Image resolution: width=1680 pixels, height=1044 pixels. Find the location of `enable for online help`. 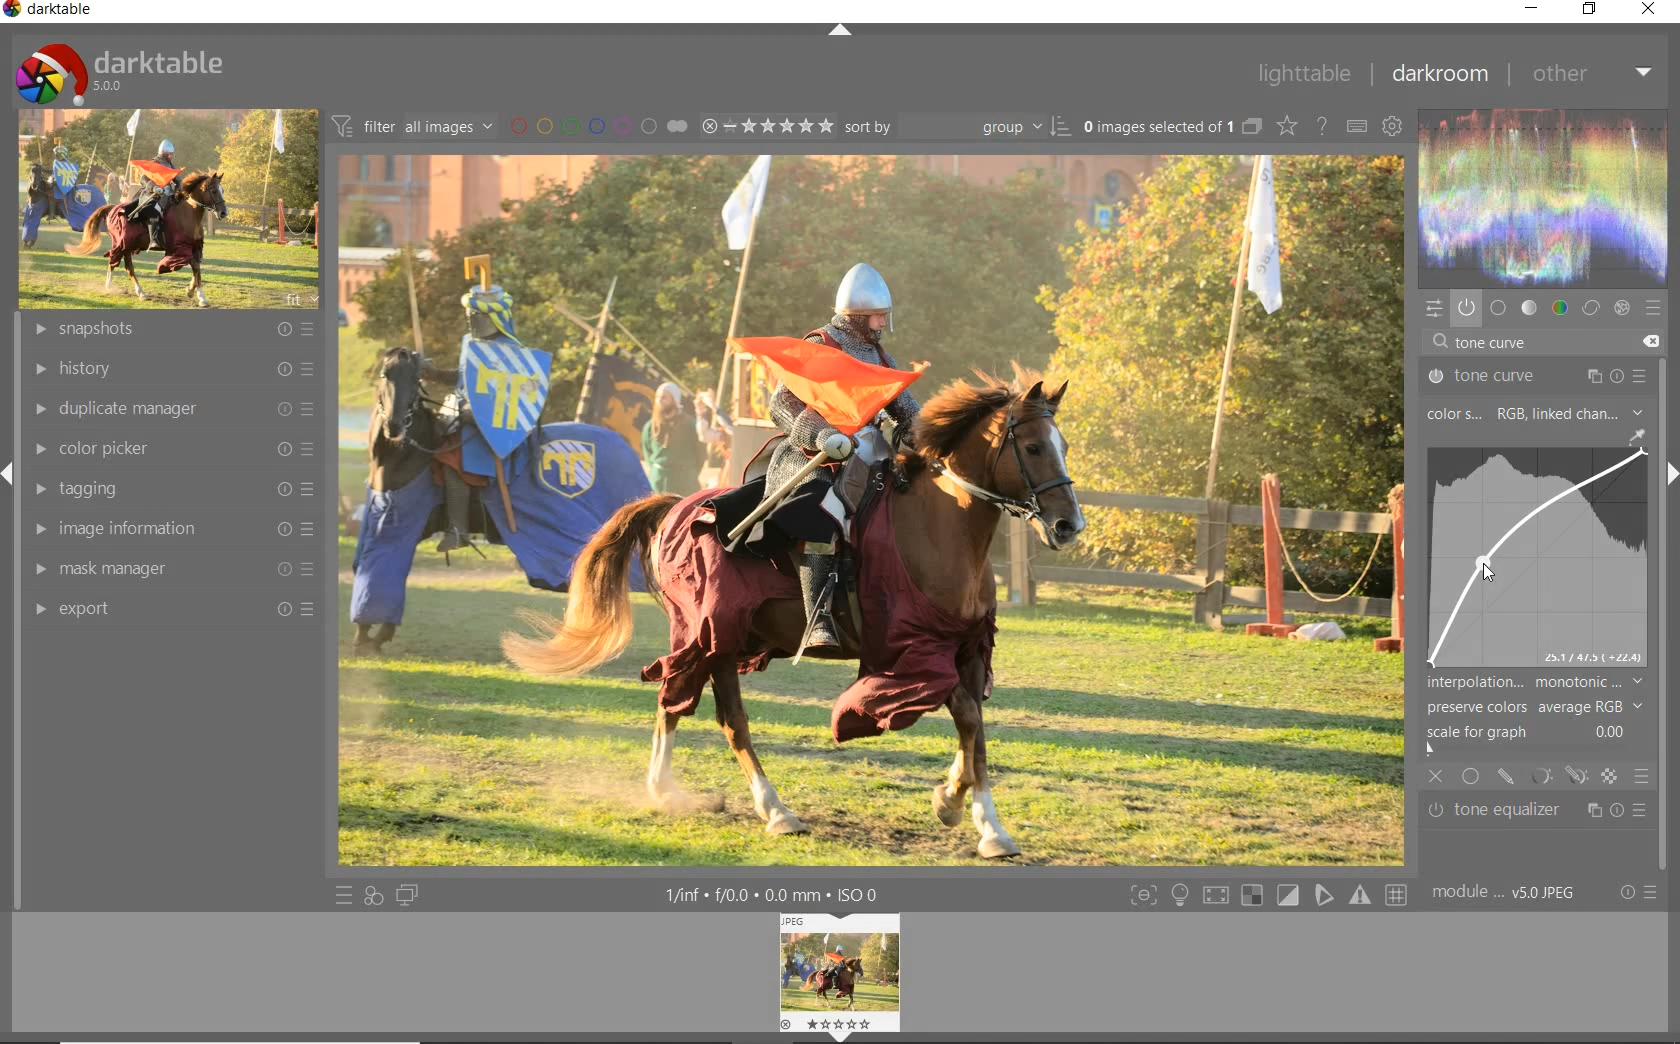

enable for online help is located at coordinates (1322, 129).